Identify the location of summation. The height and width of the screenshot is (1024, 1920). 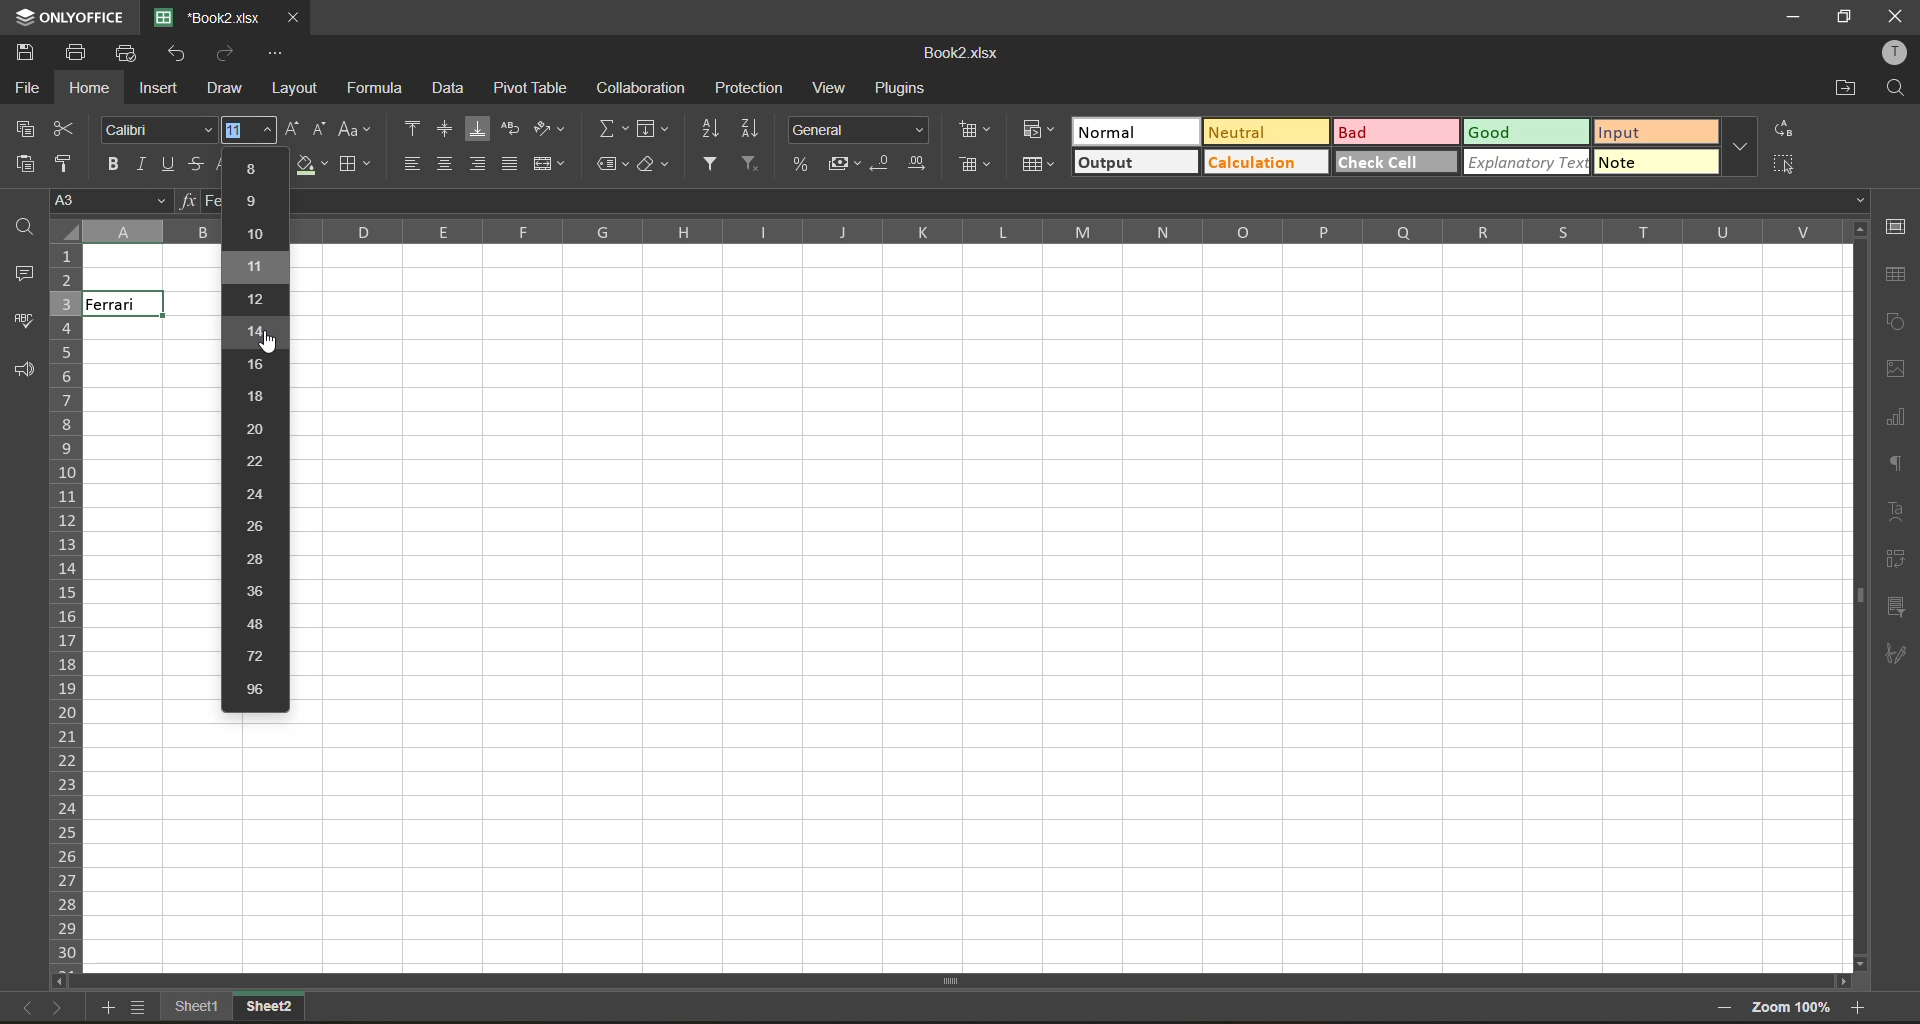
(612, 127).